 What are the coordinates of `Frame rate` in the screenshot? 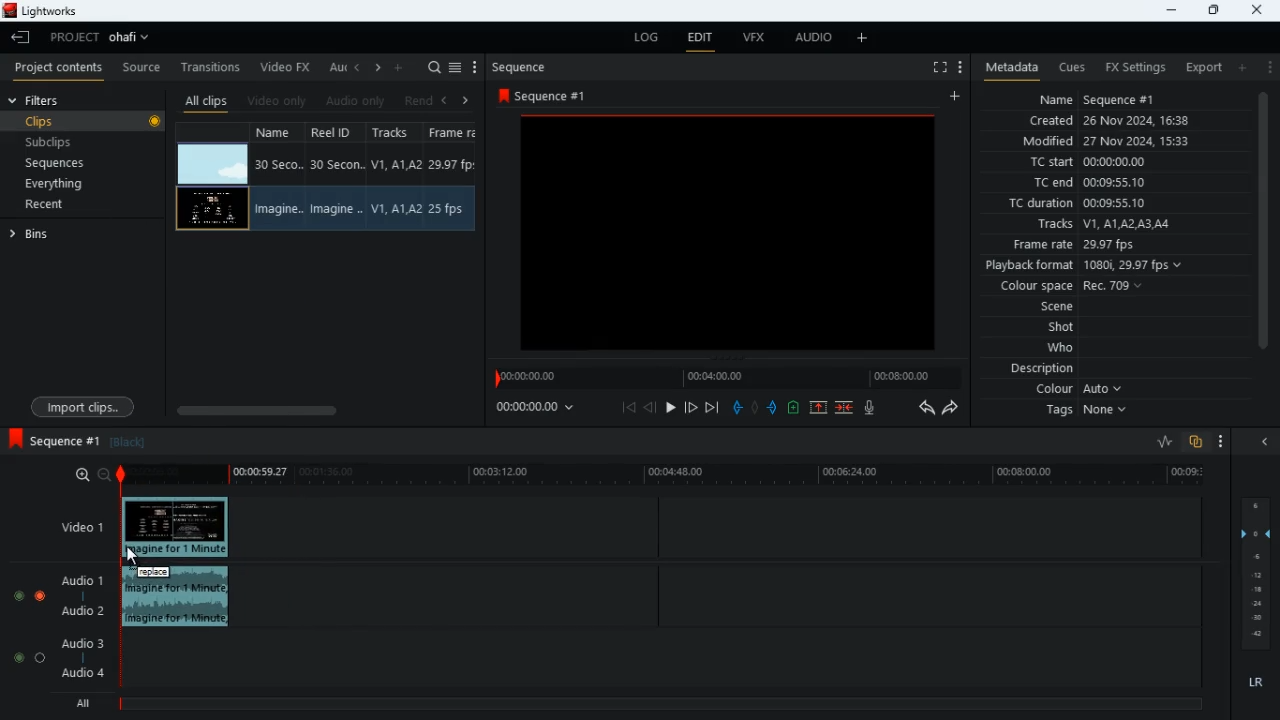 It's located at (453, 165).